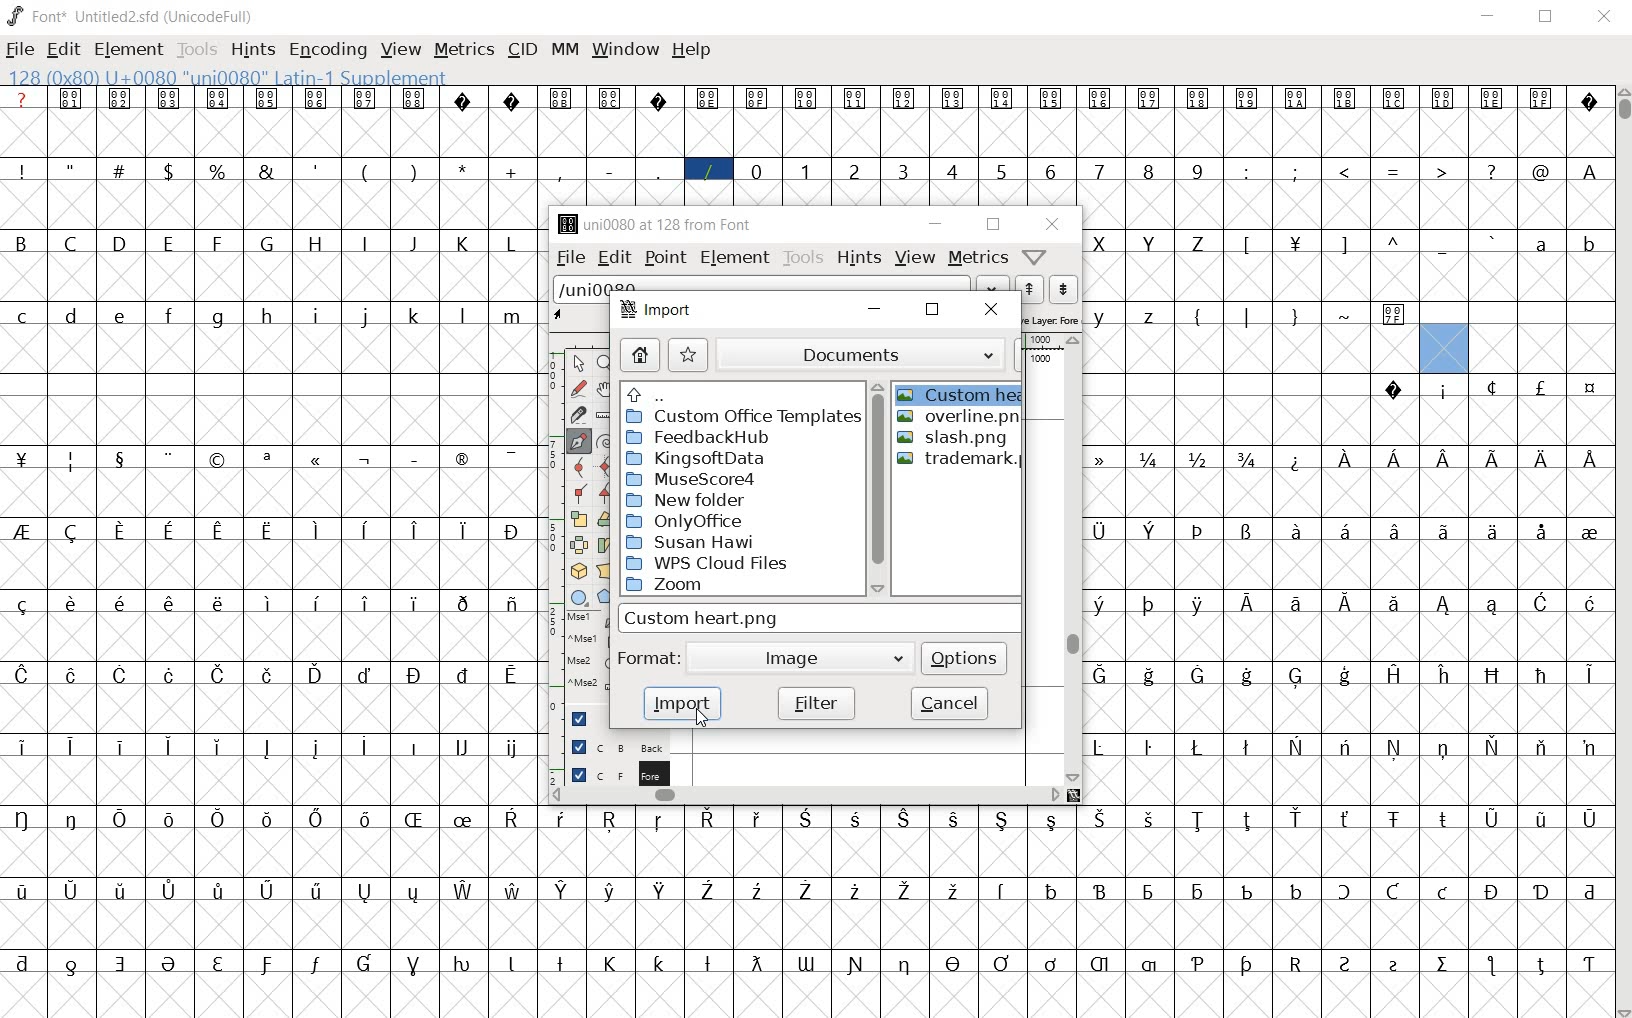 This screenshot has height=1018, width=1632. I want to click on glyph, so click(1493, 675).